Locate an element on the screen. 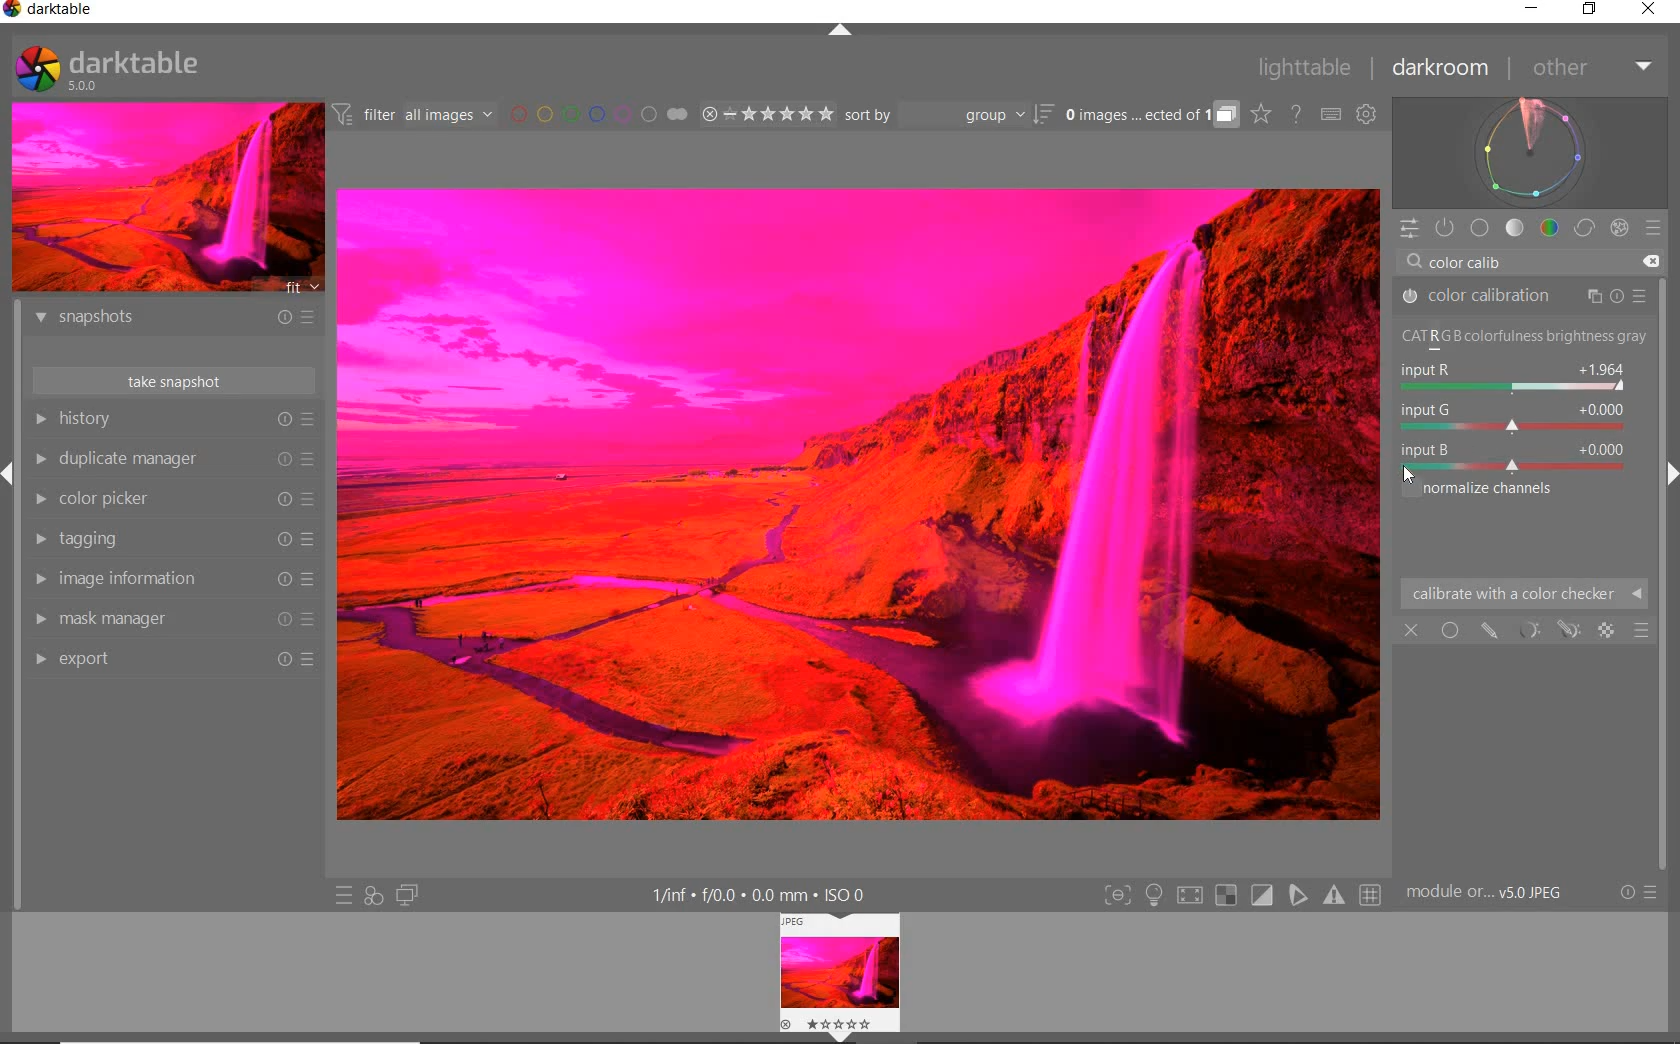  lighttable is located at coordinates (1310, 68).